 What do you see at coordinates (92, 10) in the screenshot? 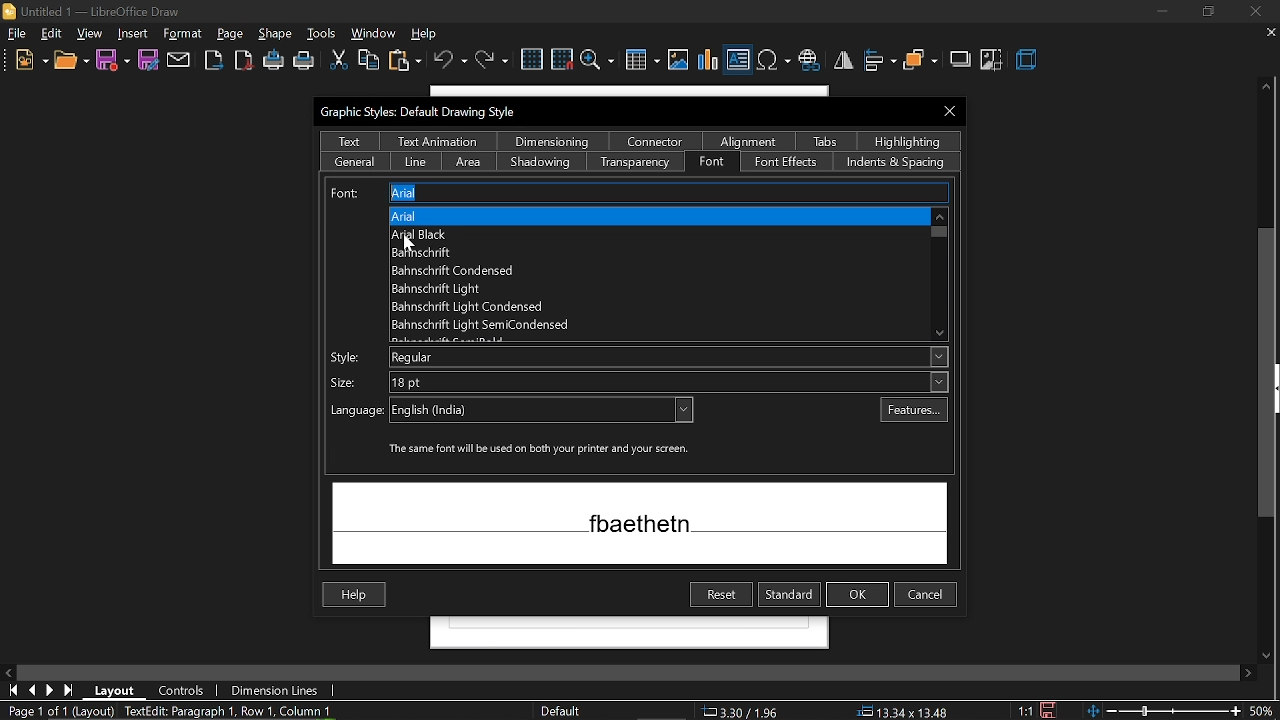
I see `Untitled 1 - LibreOffice Draw` at bounding box center [92, 10].